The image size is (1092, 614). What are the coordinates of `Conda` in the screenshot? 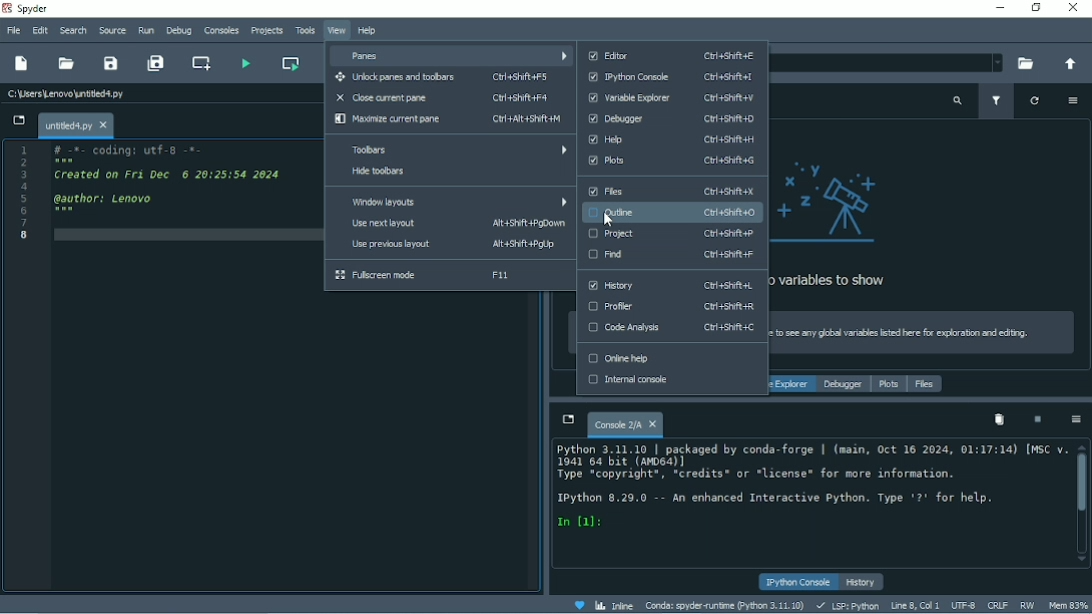 It's located at (724, 605).